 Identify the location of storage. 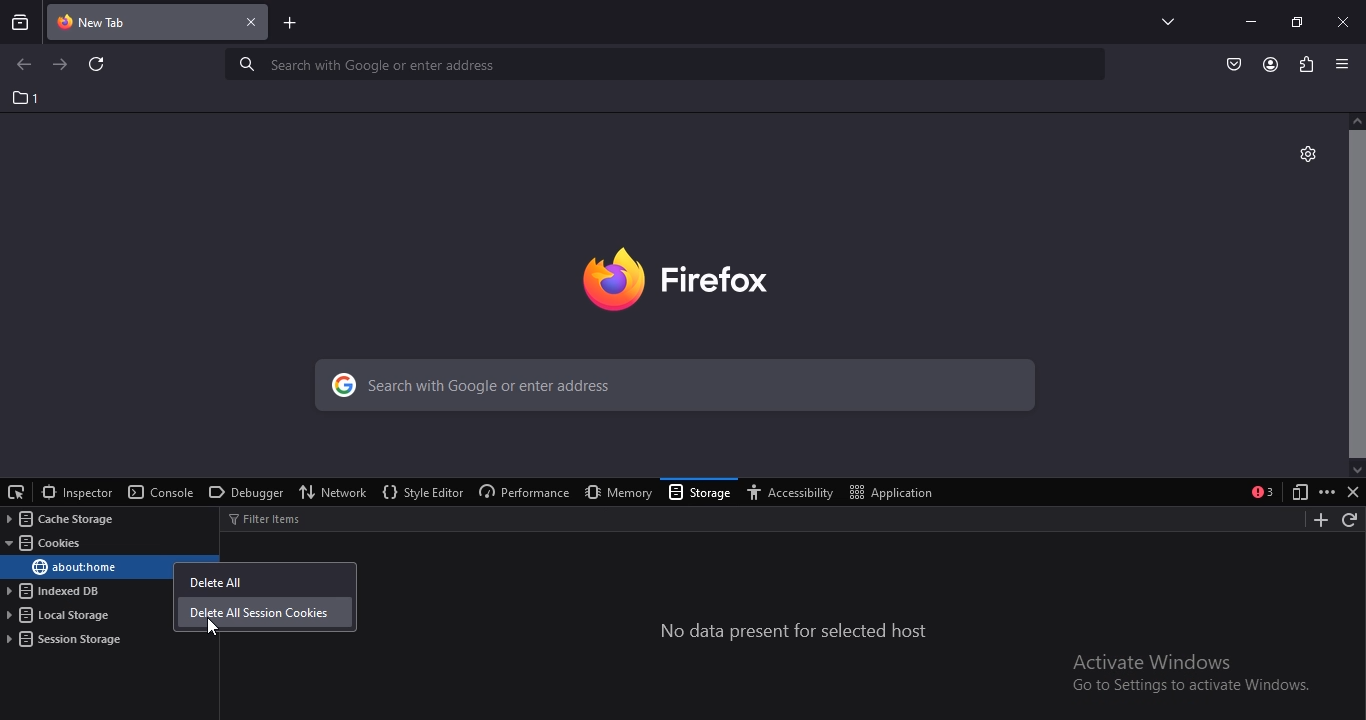
(701, 494).